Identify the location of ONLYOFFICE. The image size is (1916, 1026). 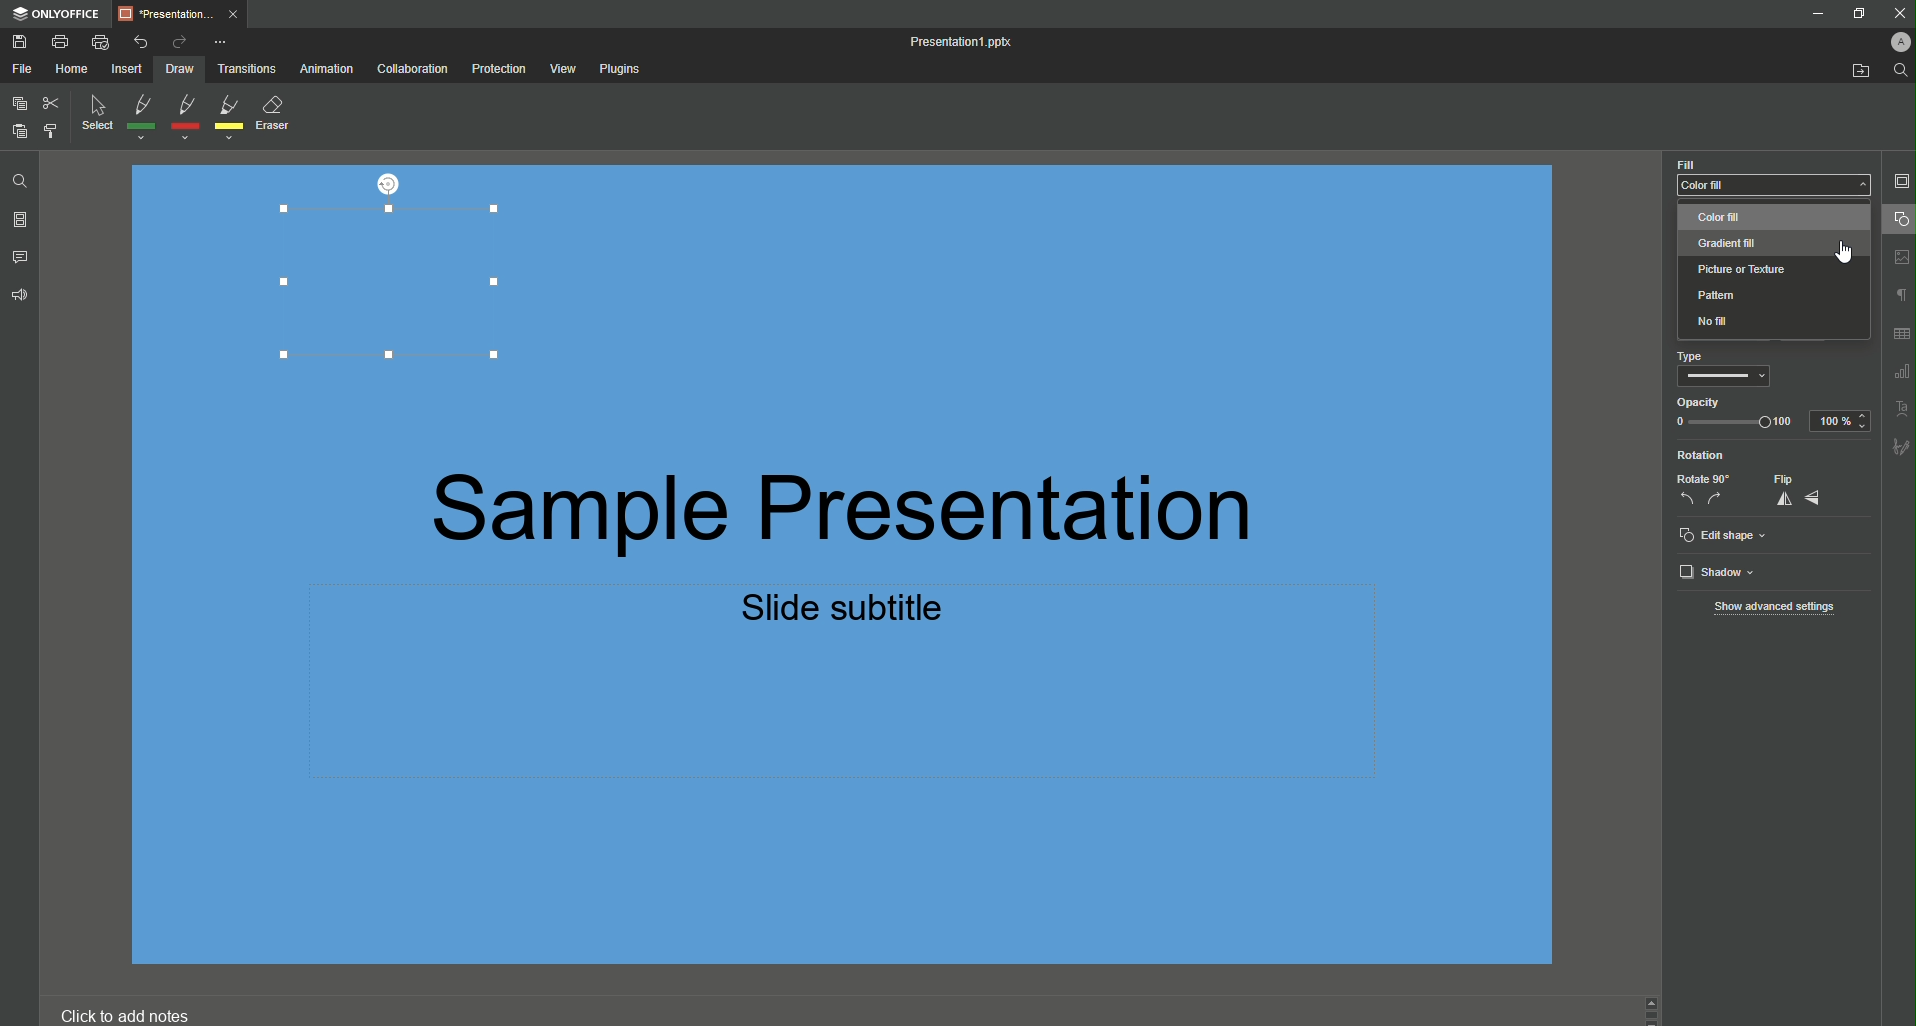
(60, 13).